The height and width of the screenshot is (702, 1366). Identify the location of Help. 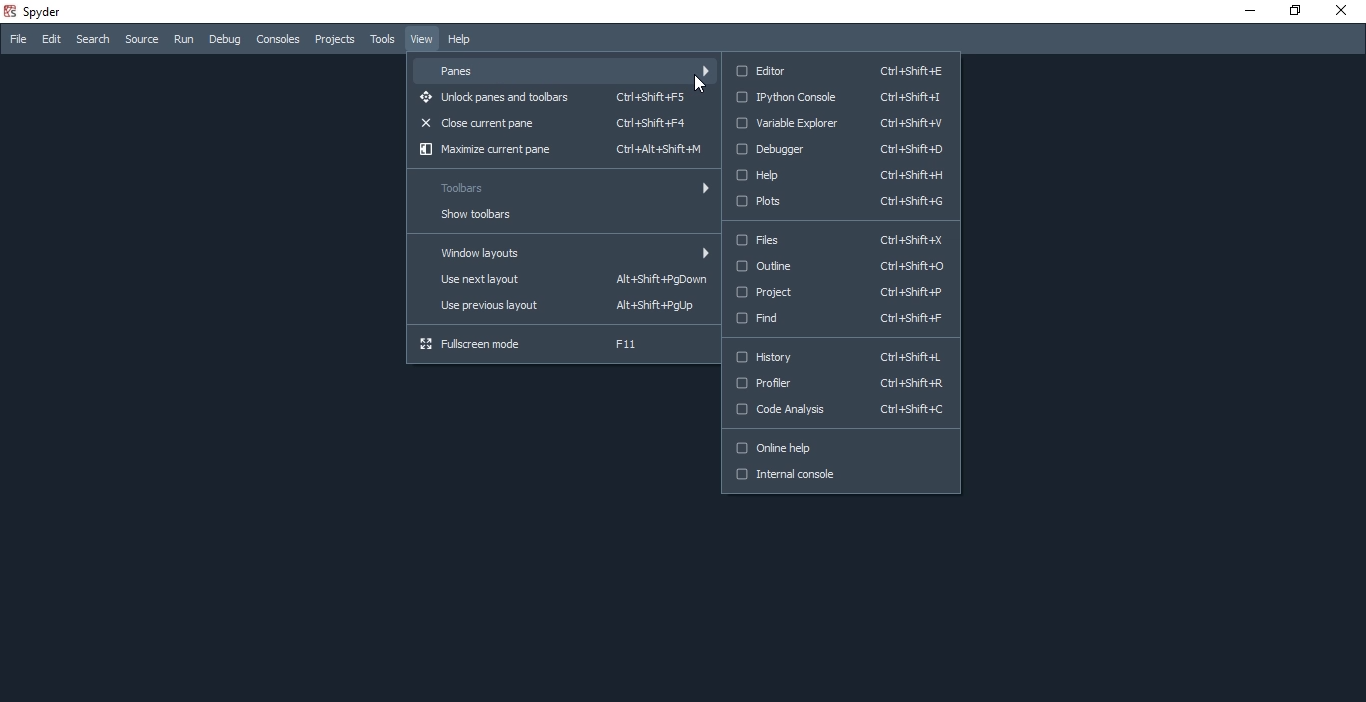
(839, 172).